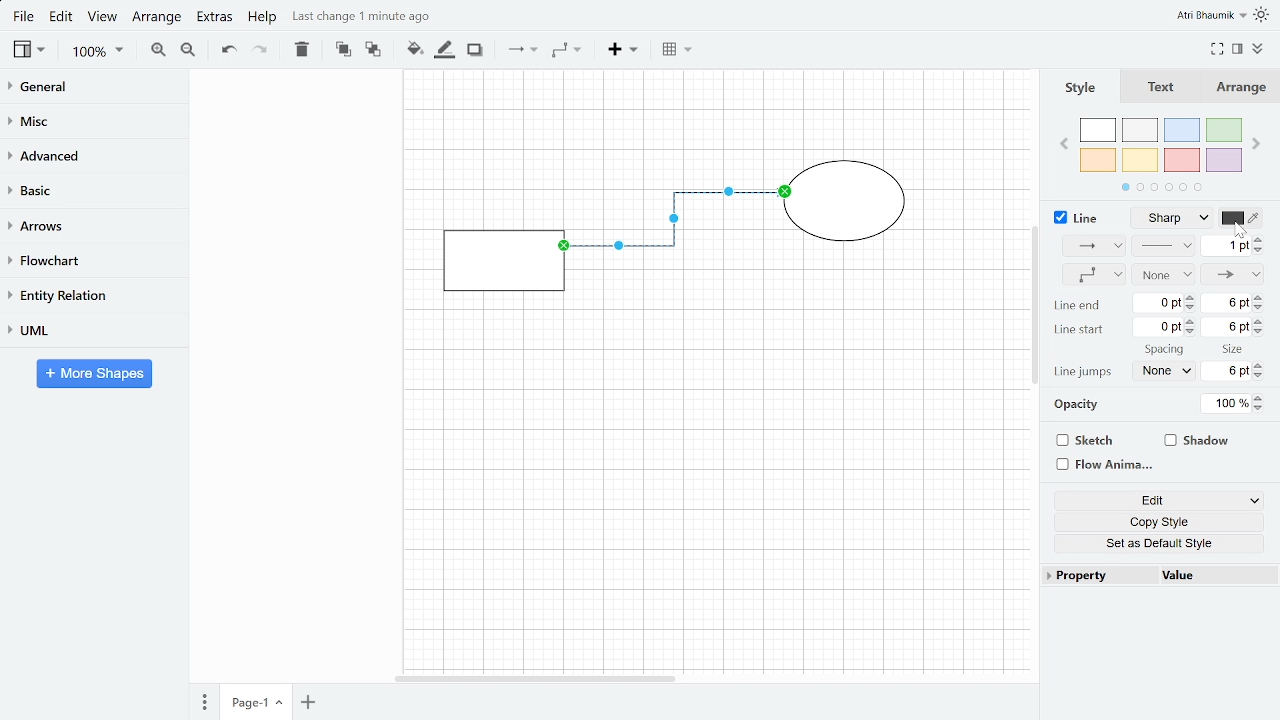 The height and width of the screenshot is (720, 1280). What do you see at coordinates (104, 19) in the screenshot?
I see `View` at bounding box center [104, 19].